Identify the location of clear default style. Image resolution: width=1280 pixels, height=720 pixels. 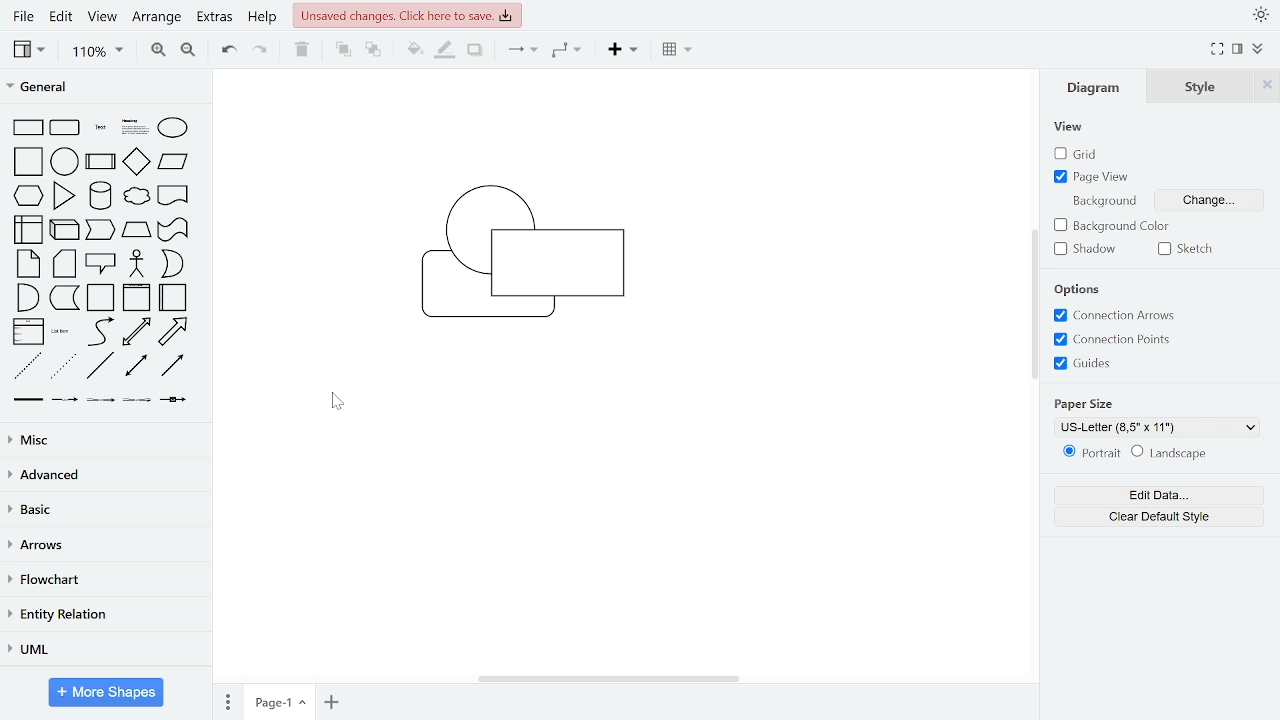
(1154, 517).